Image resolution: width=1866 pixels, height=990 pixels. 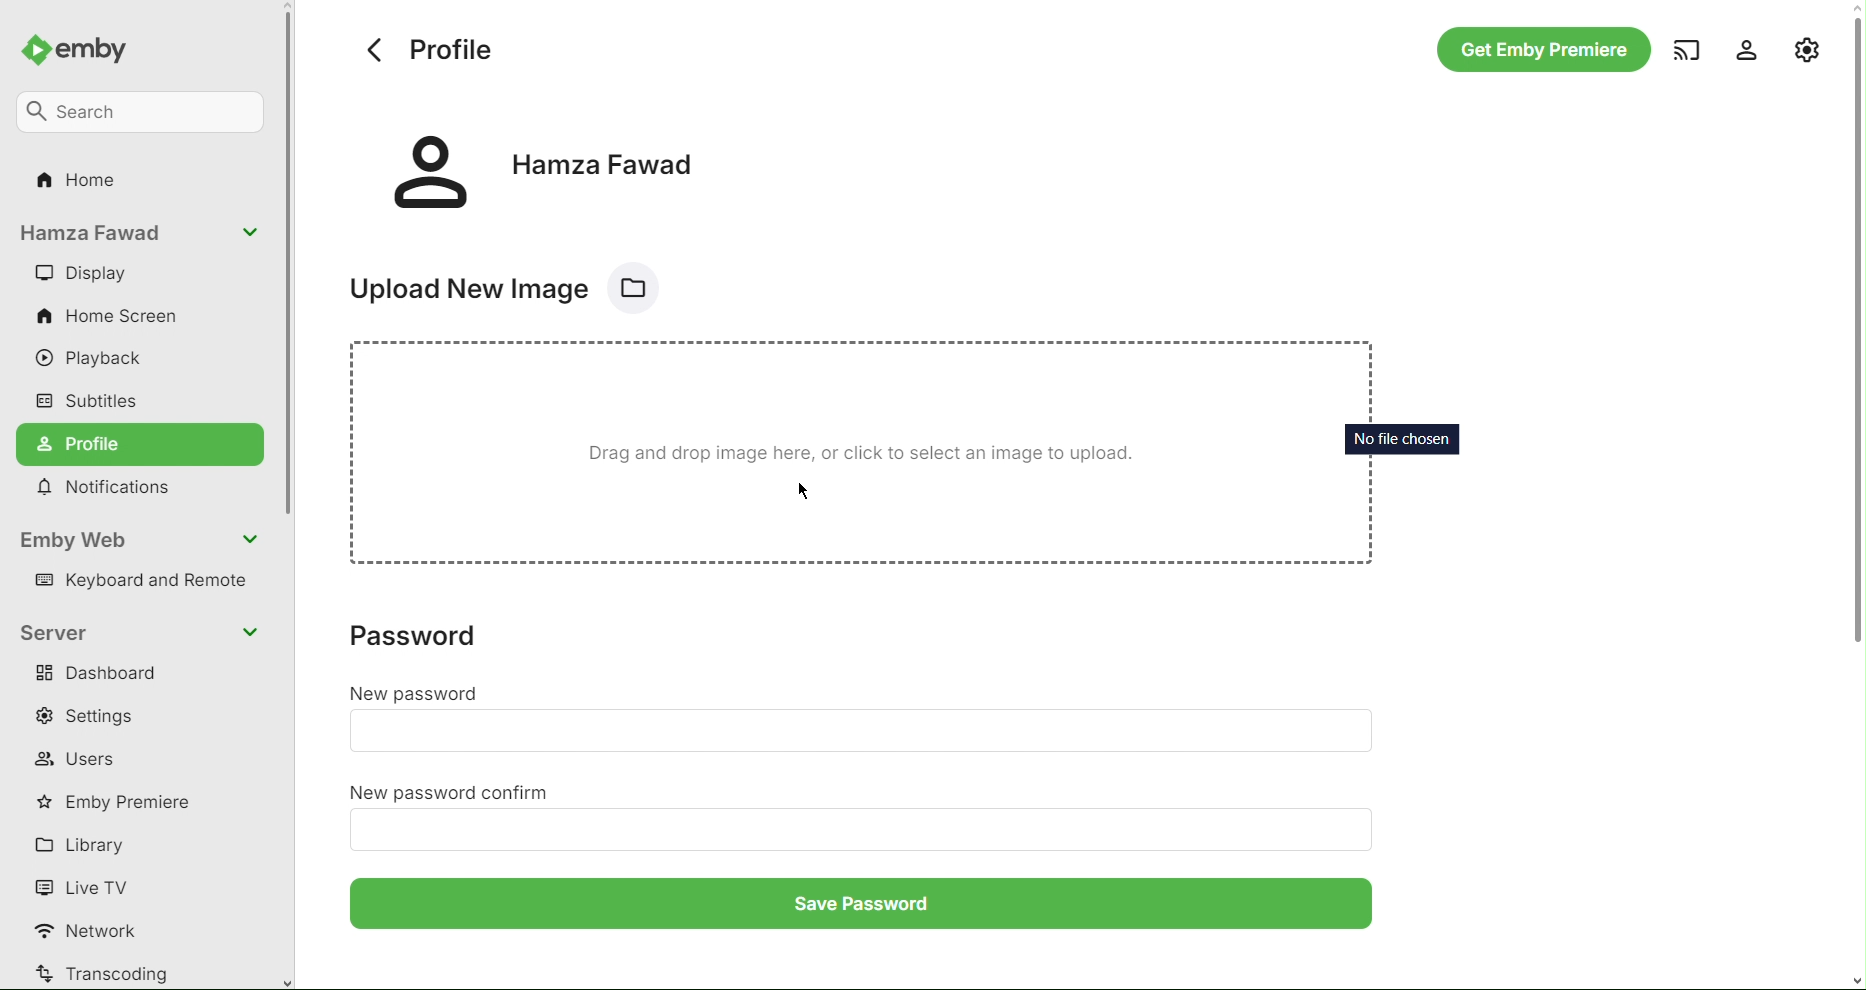 What do you see at coordinates (96, 716) in the screenshot?
I see `Settings` at bounding box center [96, 716].